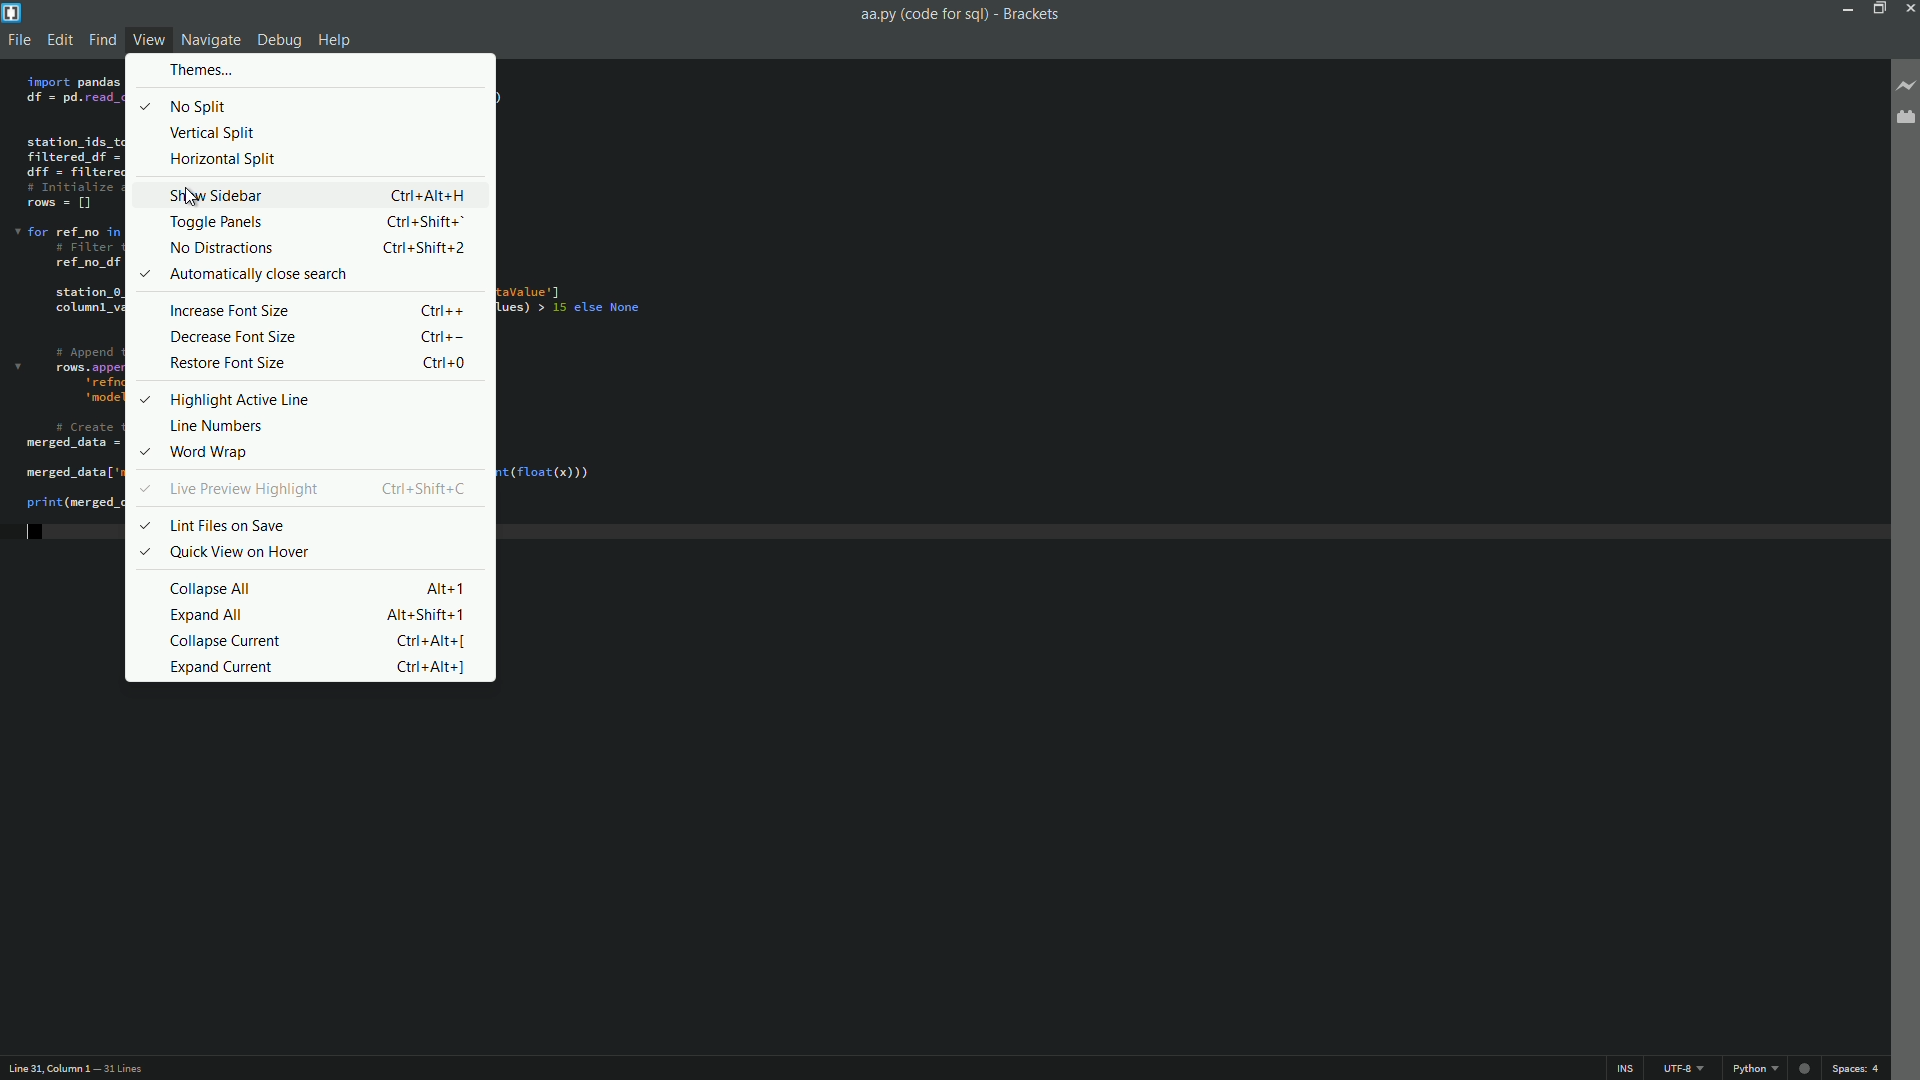 This screenshot has width=1920, height=1080. I want to click on quick view on hover, so click(223, 553).